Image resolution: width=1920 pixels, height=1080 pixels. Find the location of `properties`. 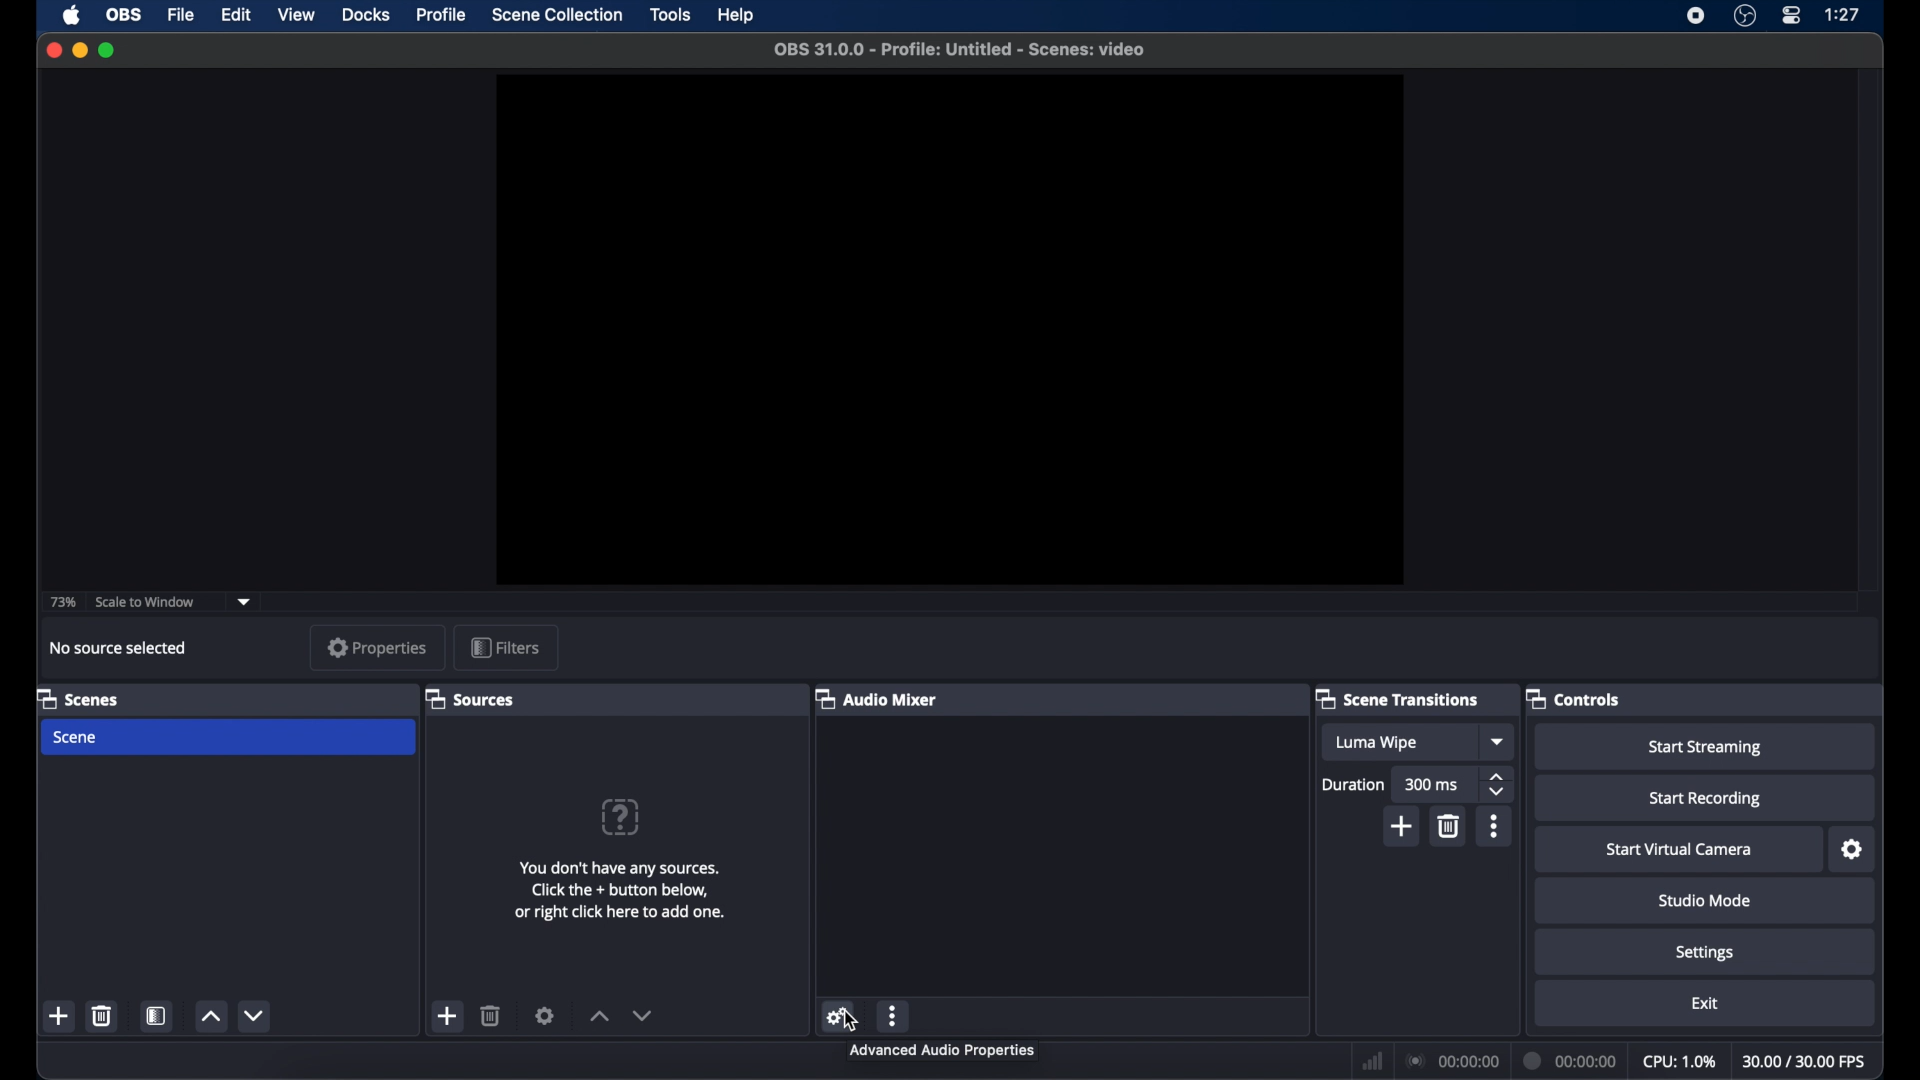

properties is located at coordinates (378, 648).